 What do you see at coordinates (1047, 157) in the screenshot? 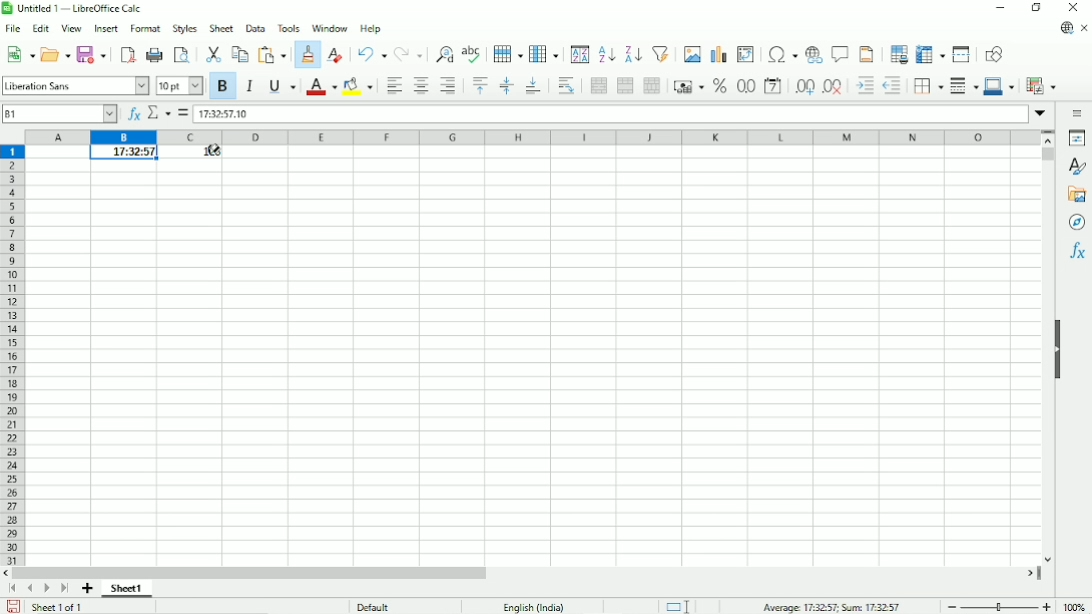
I see `Vertical scrollbar` at bounding box center [1047, 157].